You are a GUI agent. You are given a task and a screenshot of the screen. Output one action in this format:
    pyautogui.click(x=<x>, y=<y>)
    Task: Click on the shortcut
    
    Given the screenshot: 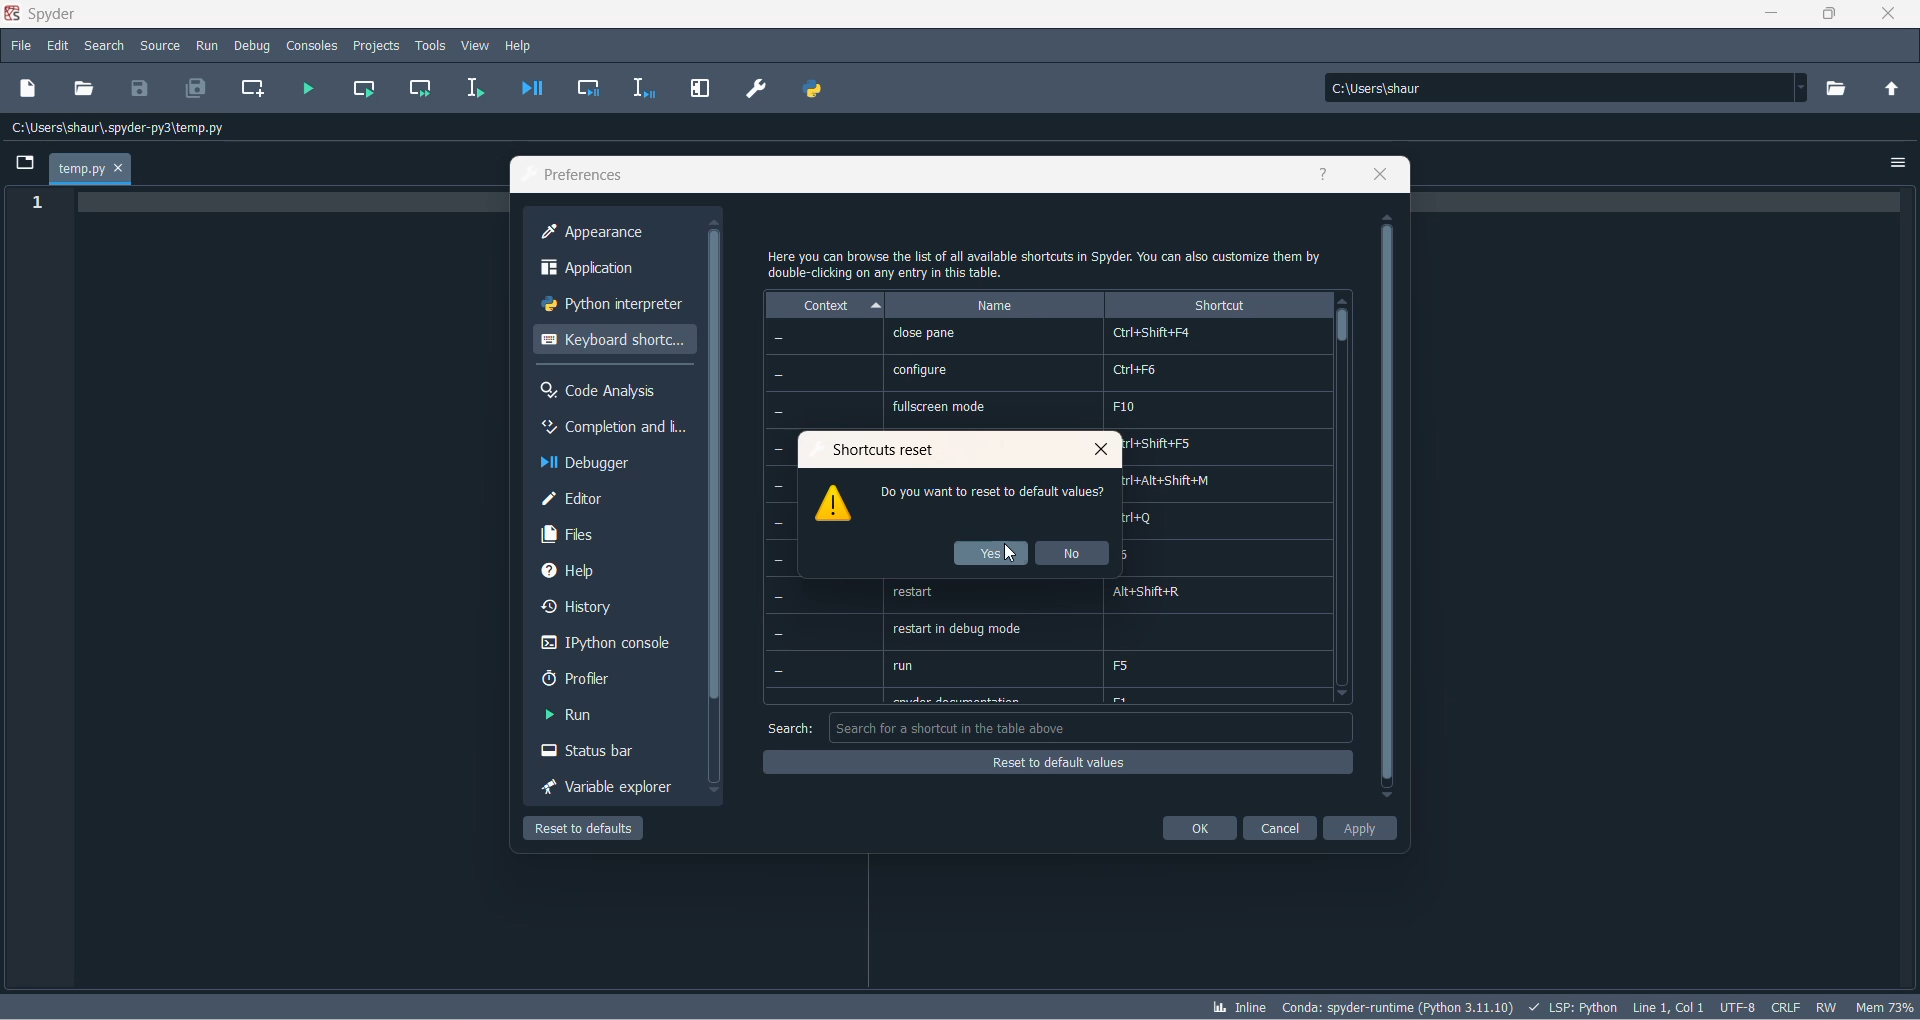 What is the action you would take?
    pyautogui.click(x=1220, y=304)
    